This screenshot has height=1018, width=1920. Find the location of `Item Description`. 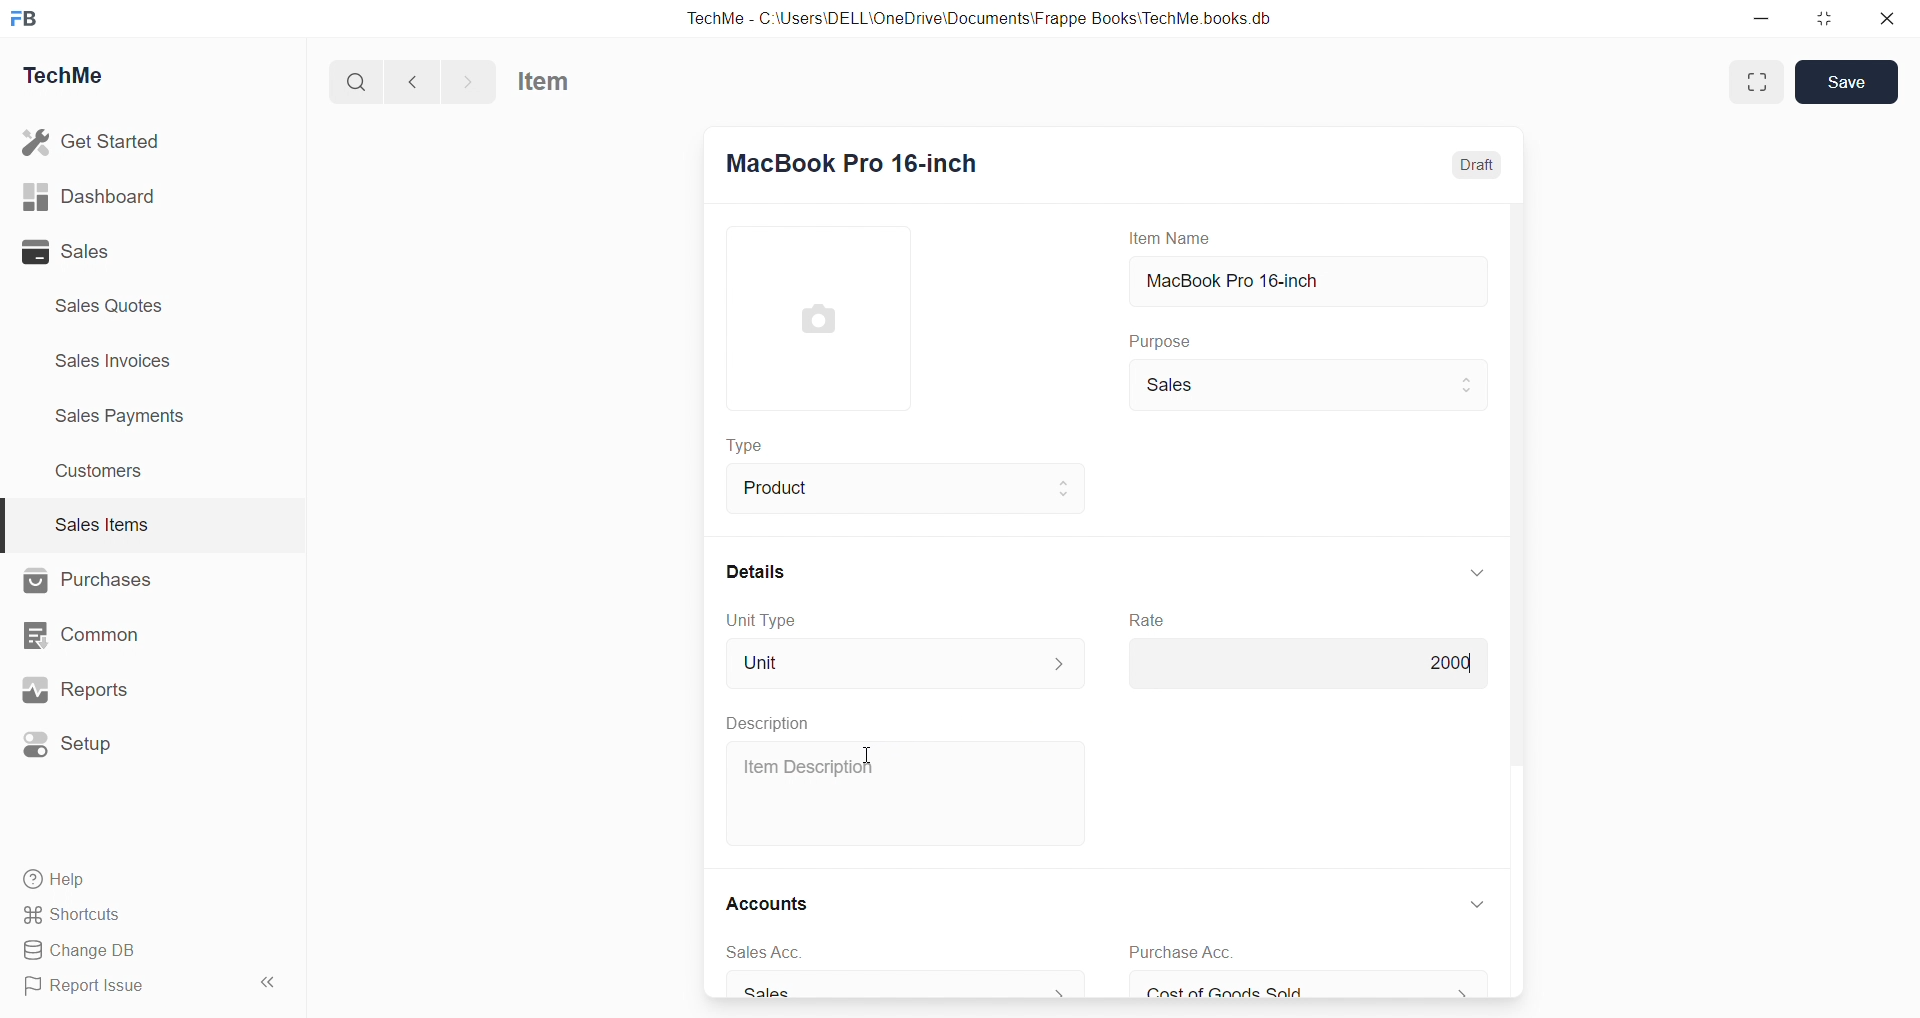

Item Description is located at coordinates (807, 766).